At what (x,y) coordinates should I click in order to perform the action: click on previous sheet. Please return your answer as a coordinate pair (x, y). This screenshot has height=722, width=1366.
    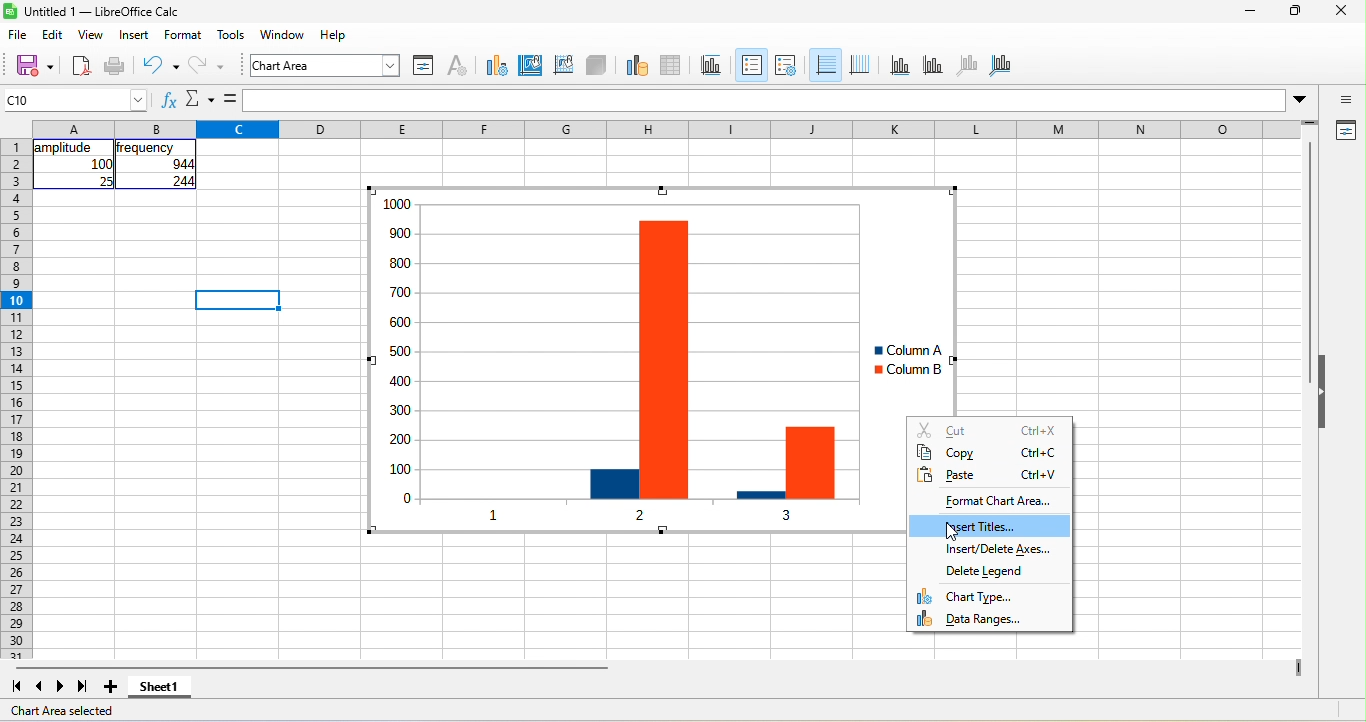
    Looking at the image, I should click on (40, 687).